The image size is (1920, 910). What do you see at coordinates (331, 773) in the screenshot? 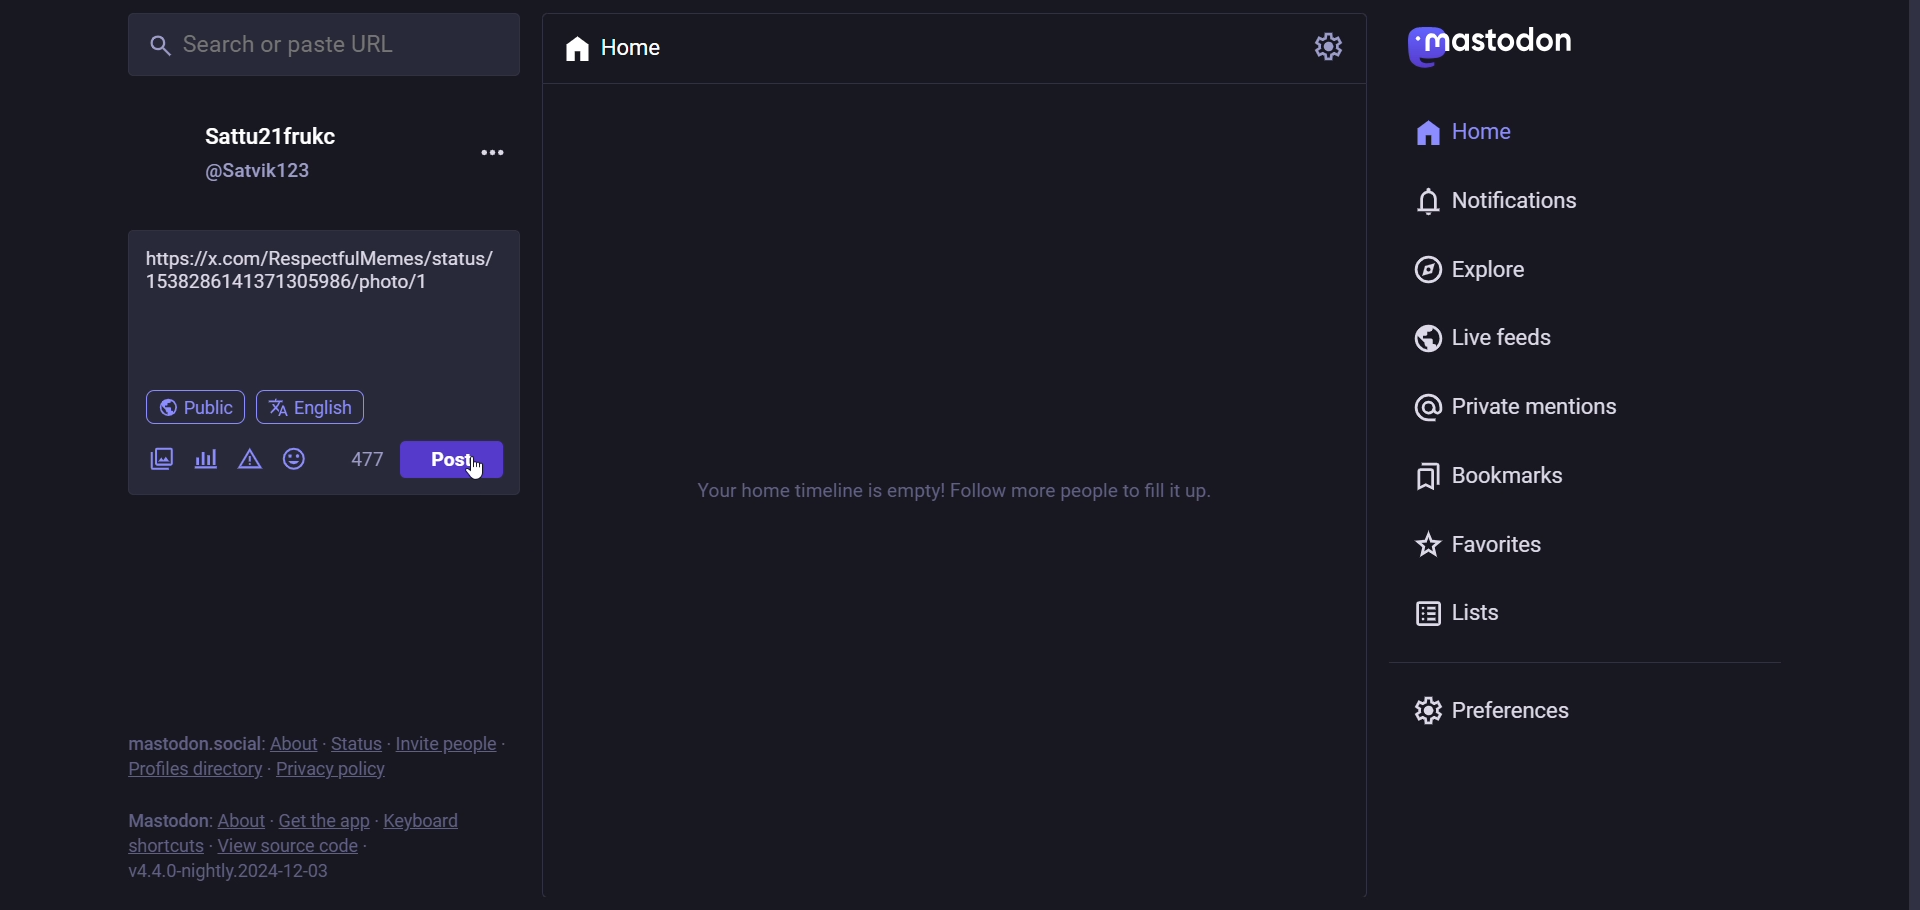
I see `privacy policy` at bounding box center [331, 773].